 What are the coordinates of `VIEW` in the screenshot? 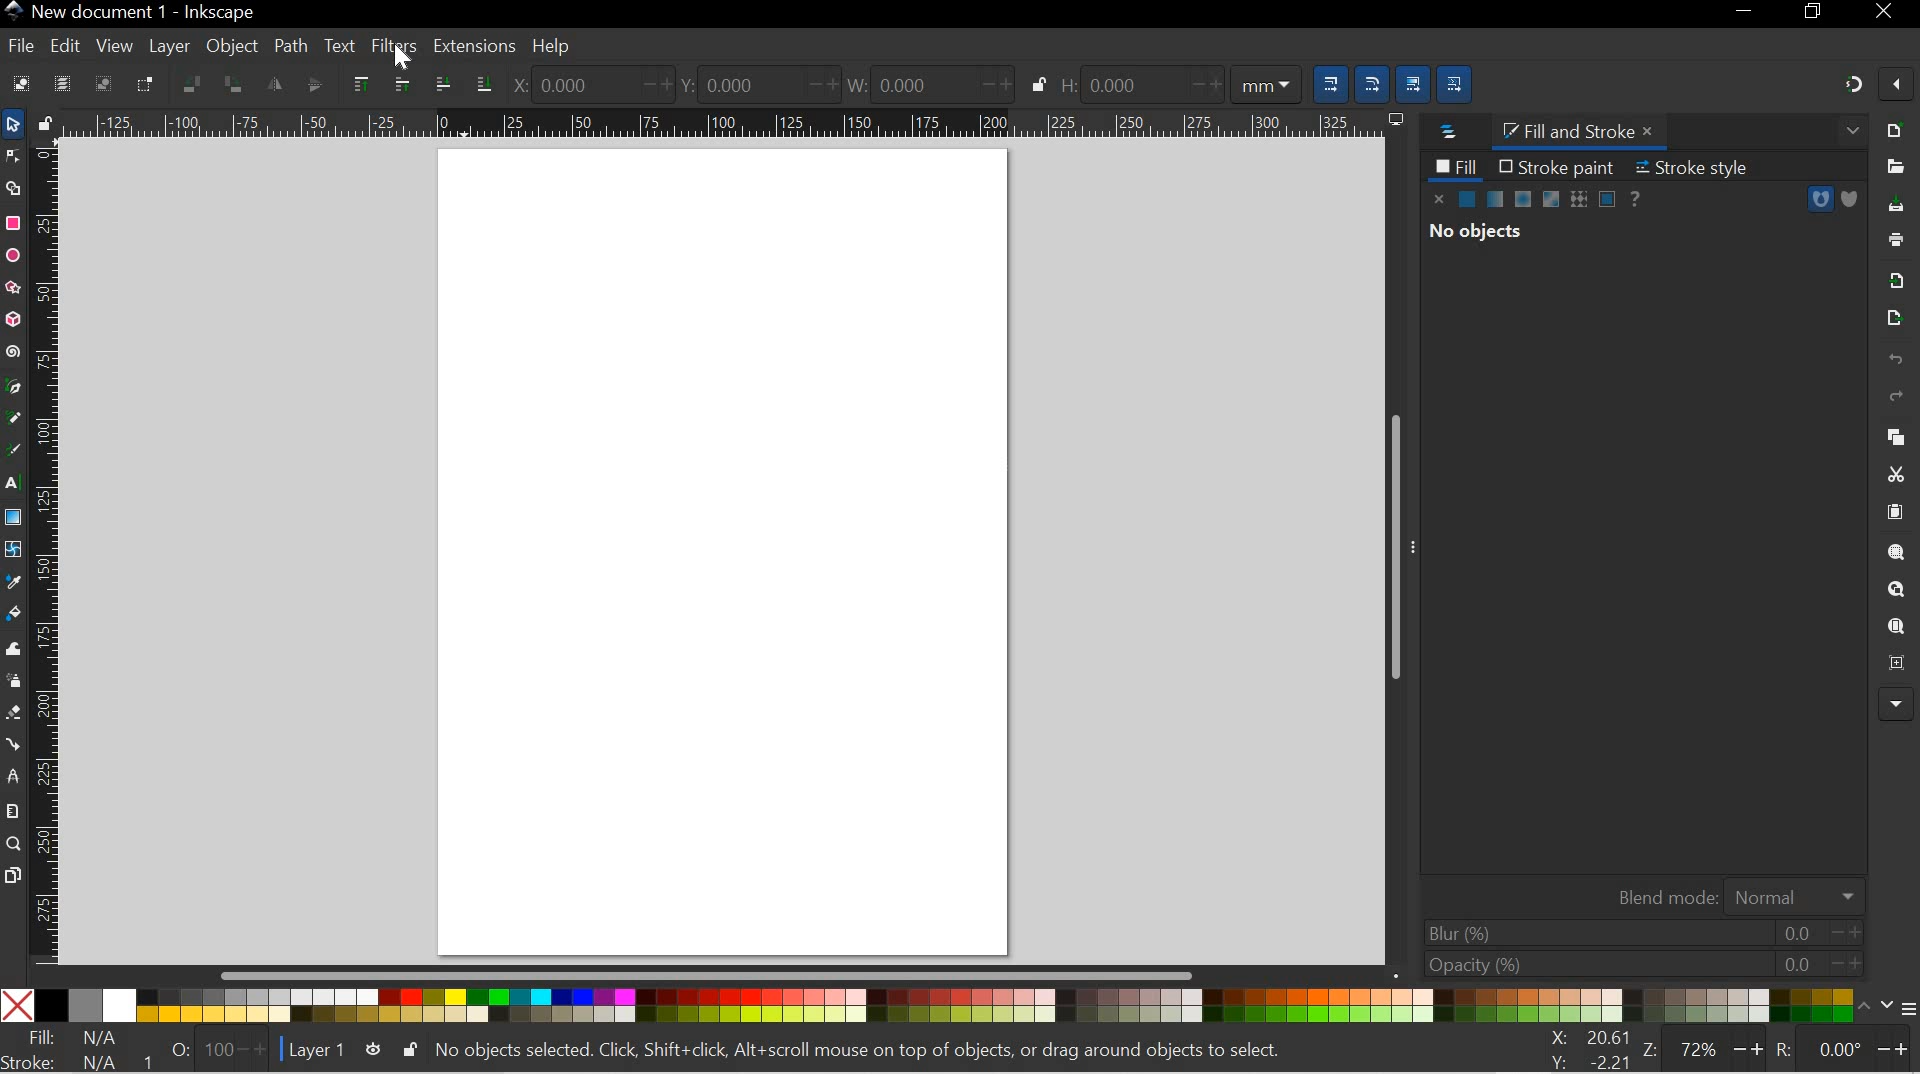 It's located at (112, 45).